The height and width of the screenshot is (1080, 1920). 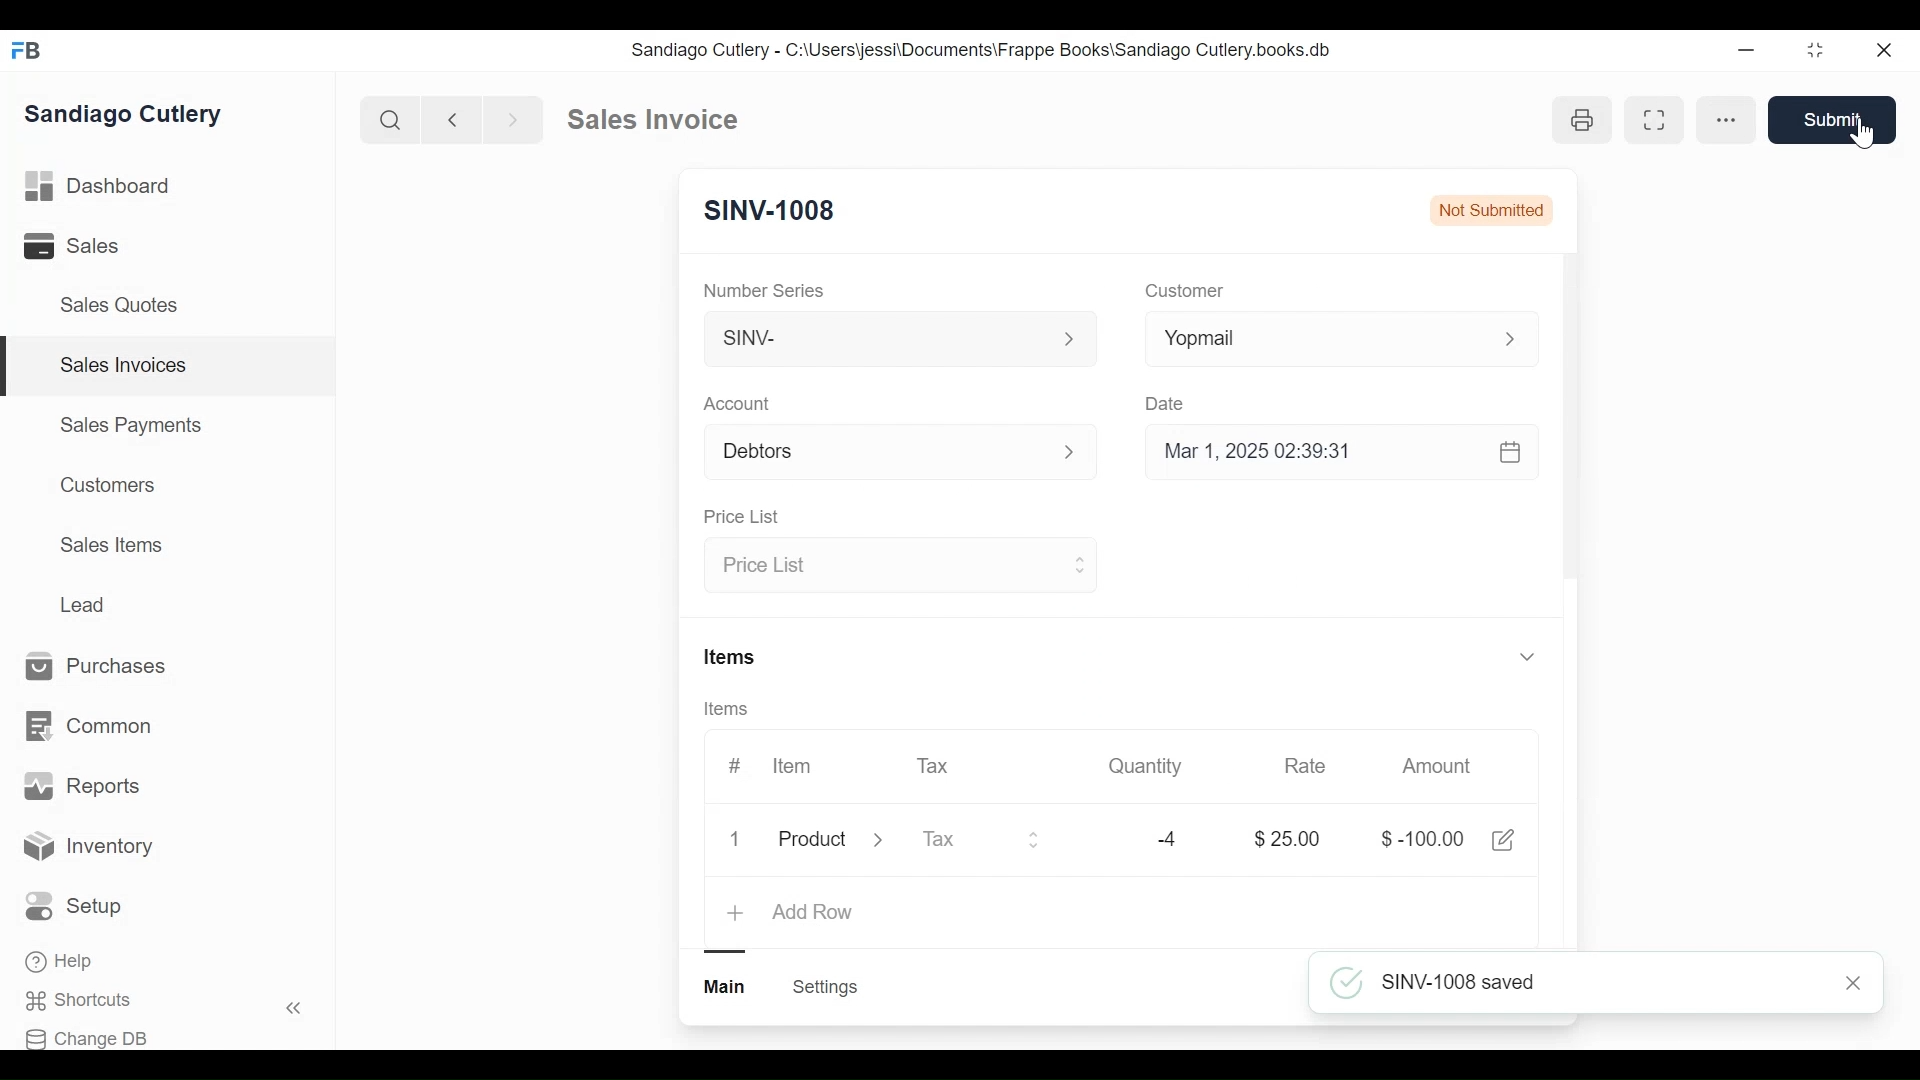 I want to click on Edit, so click(x=1502, y=840).